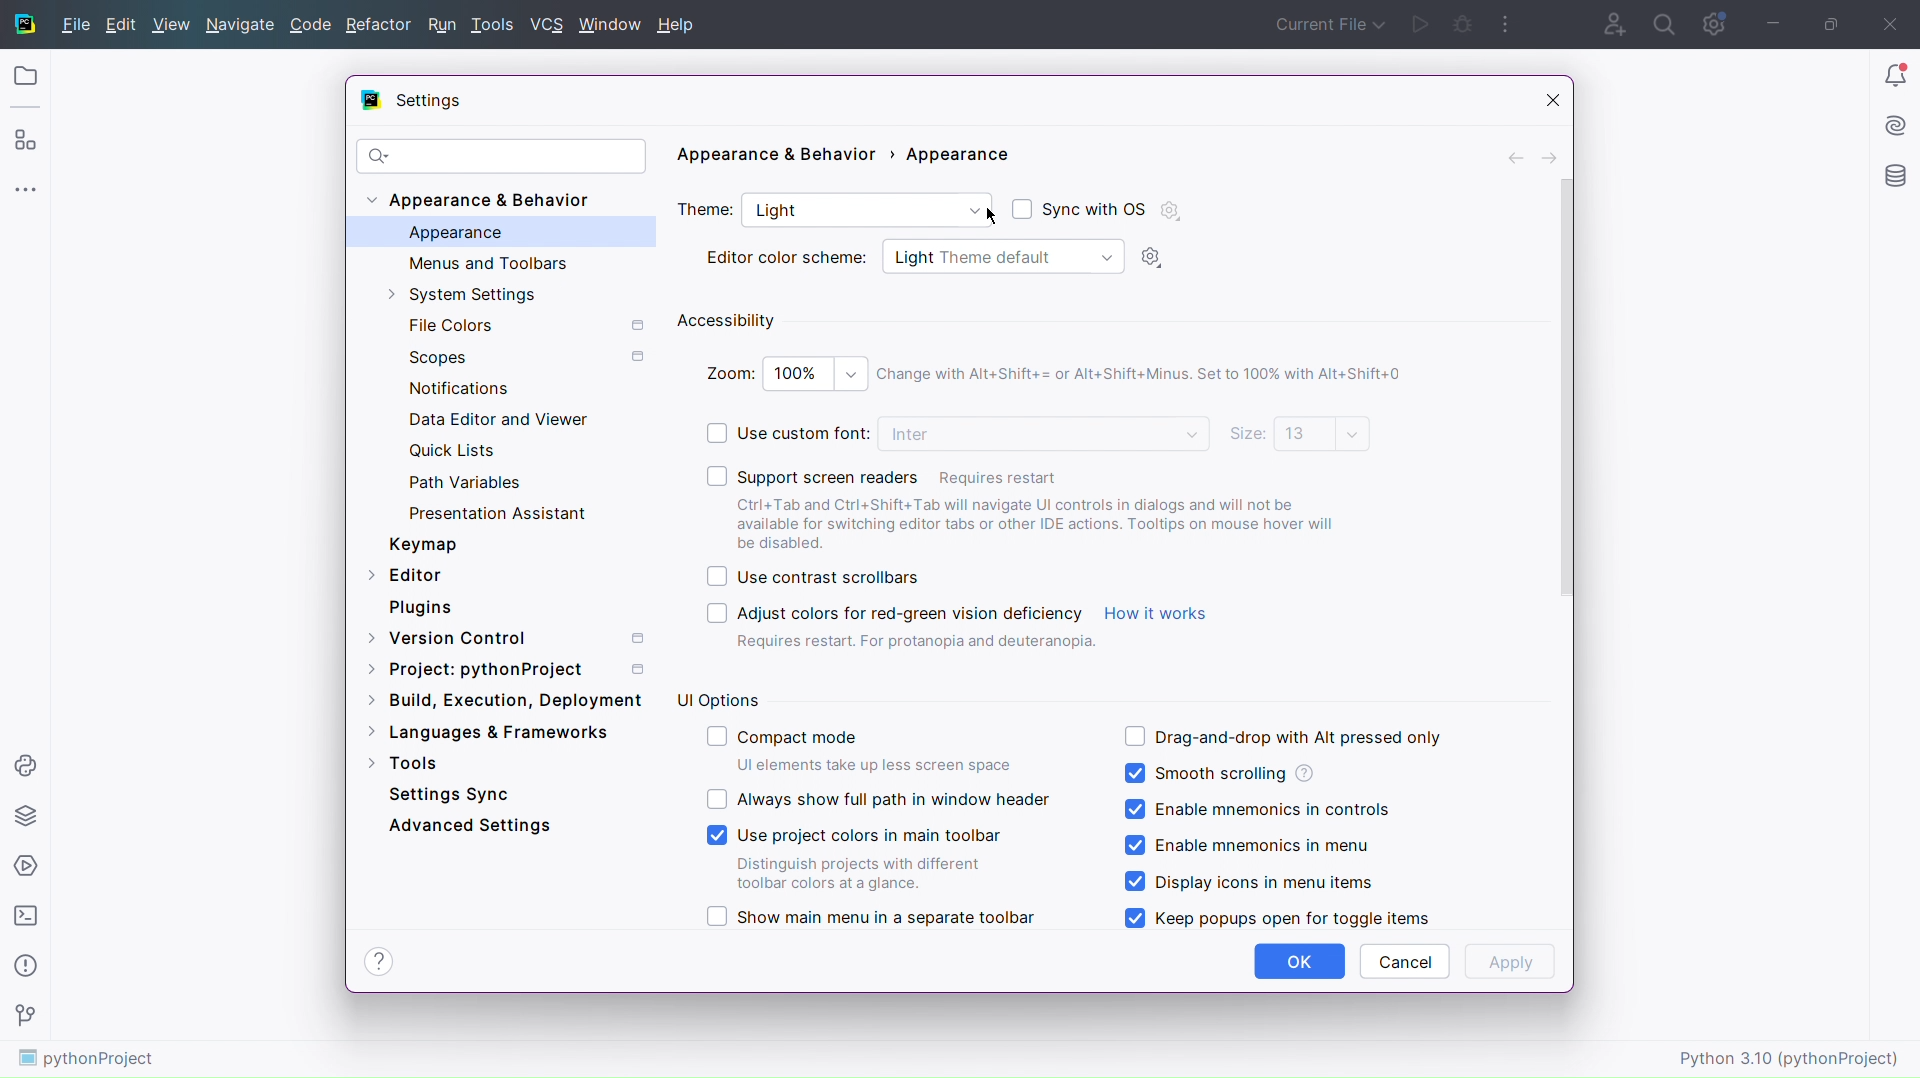 The height and width of the screenshot is (1078, 1920). Describe the element at coordinates (783, 370) in the screenshot. I see `Zoom` at that location.